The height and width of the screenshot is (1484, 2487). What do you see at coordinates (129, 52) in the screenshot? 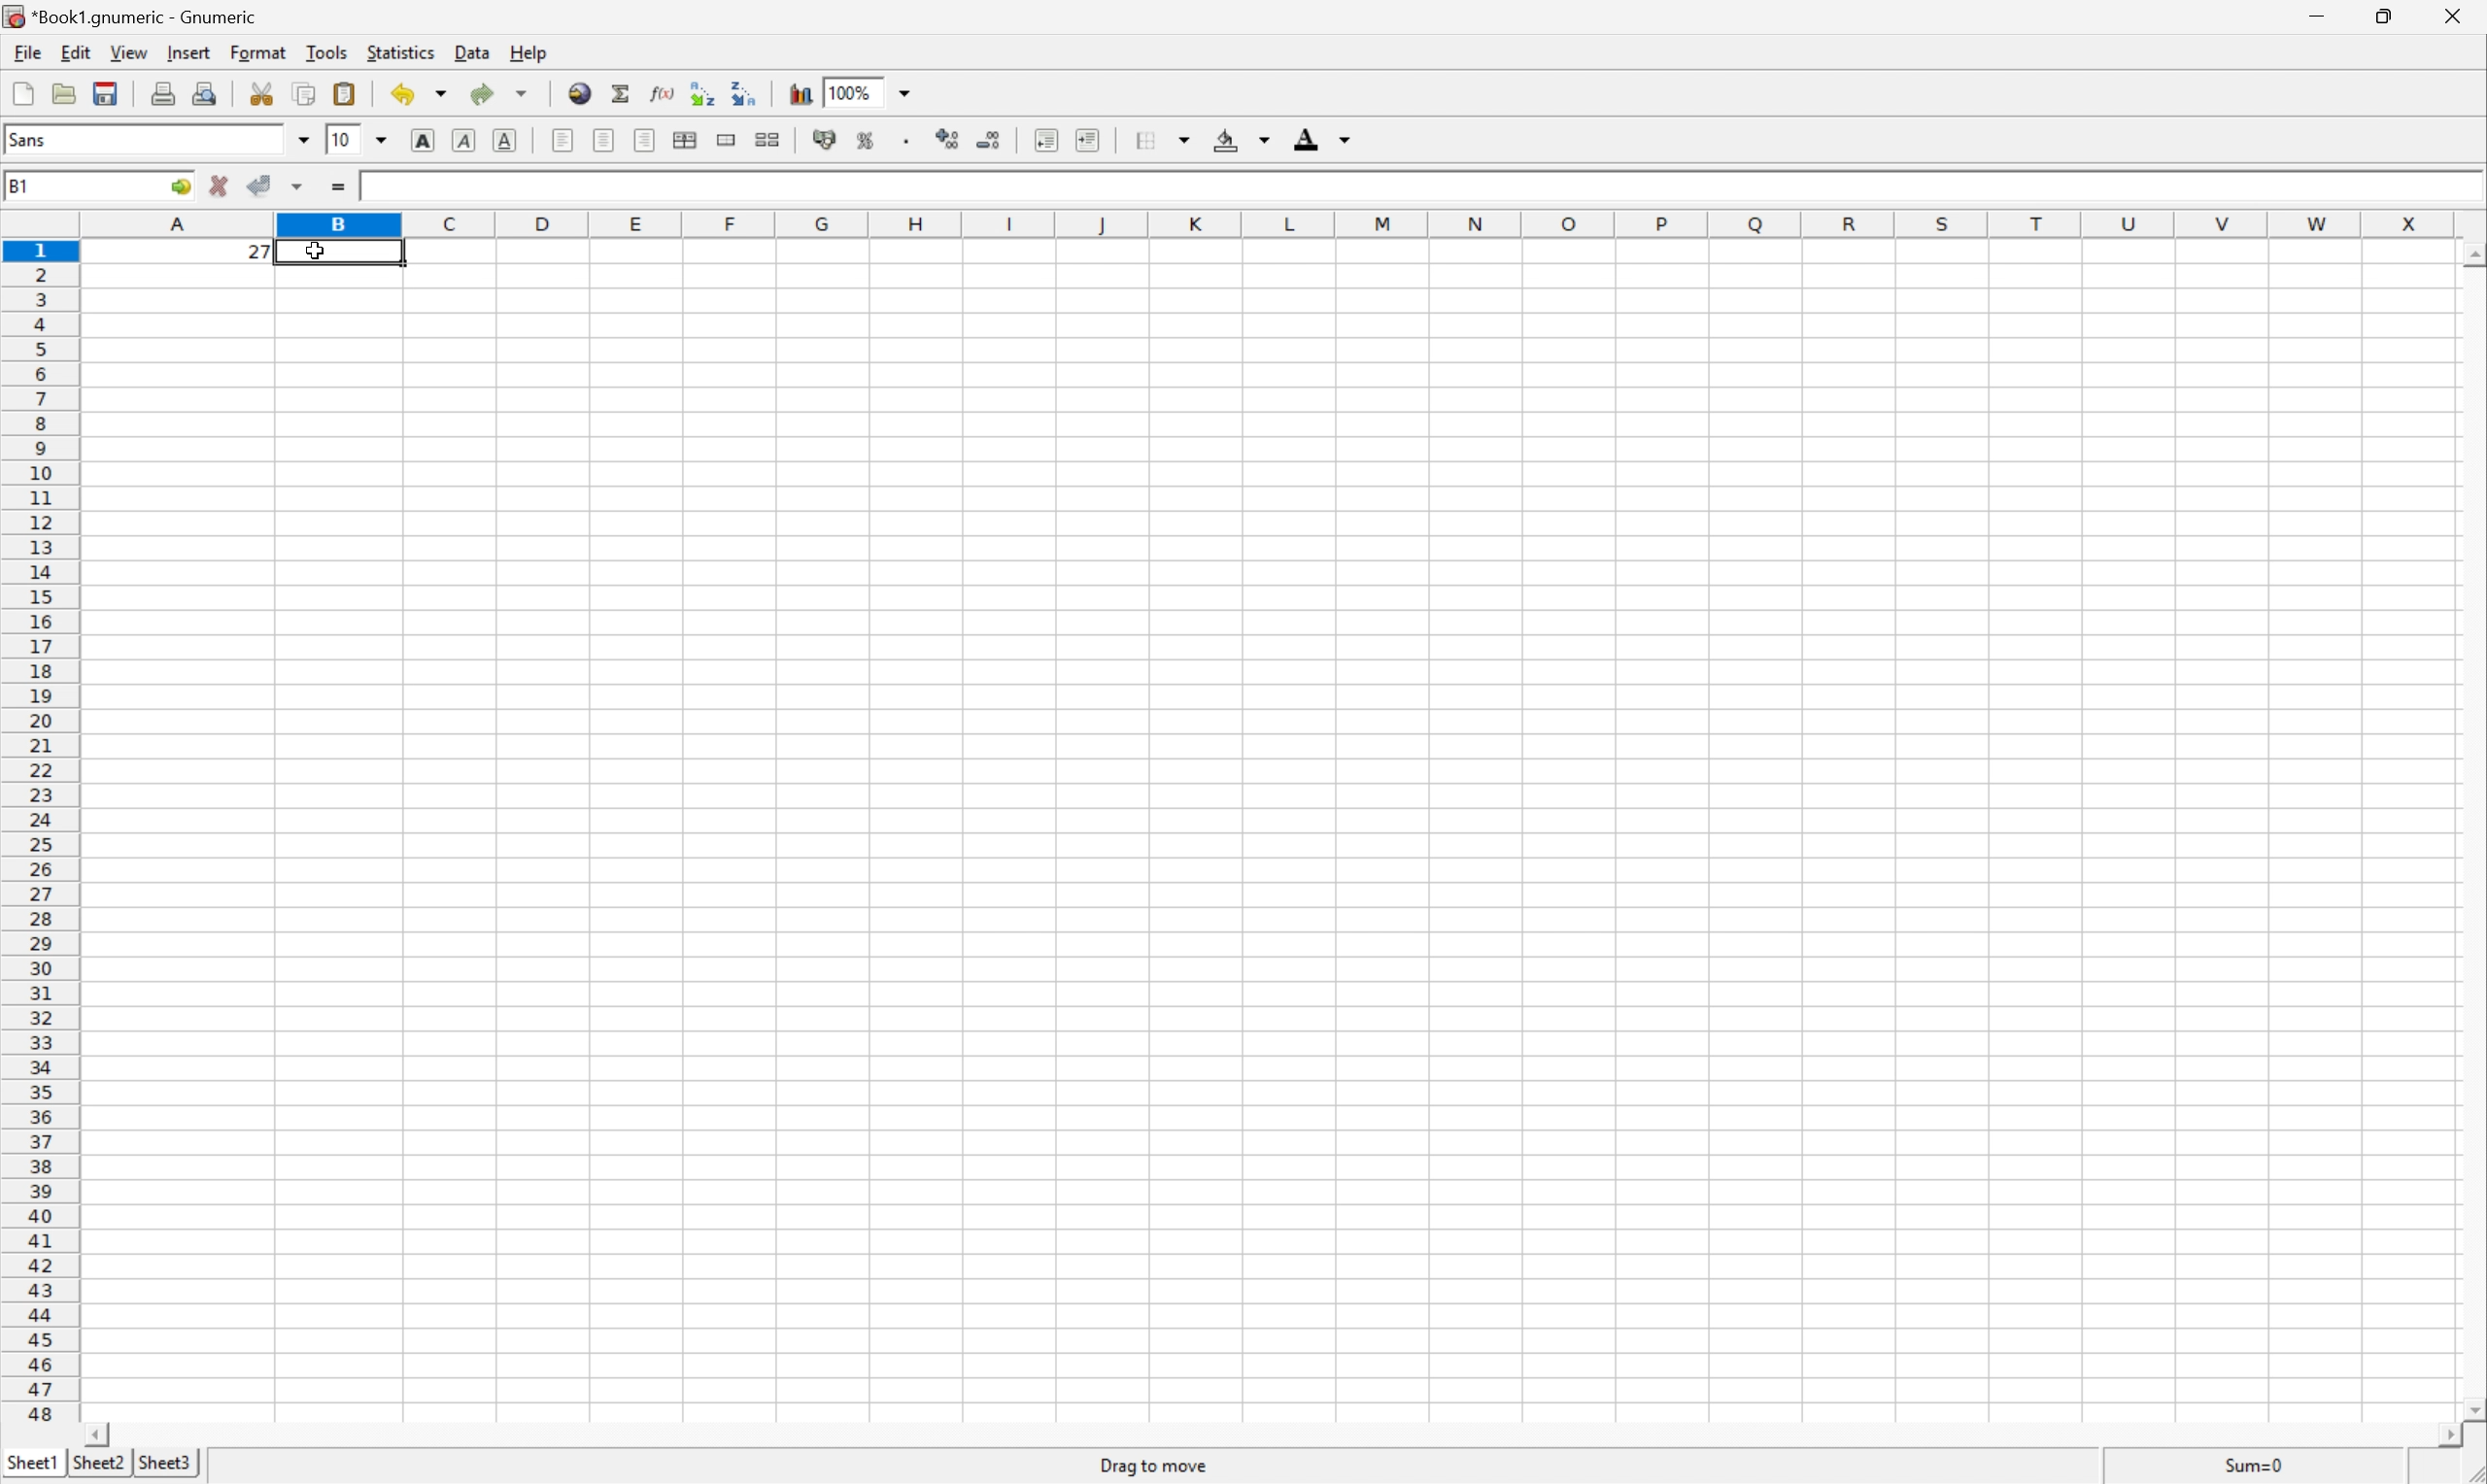
I see `View` at bounding box center [129, 52].